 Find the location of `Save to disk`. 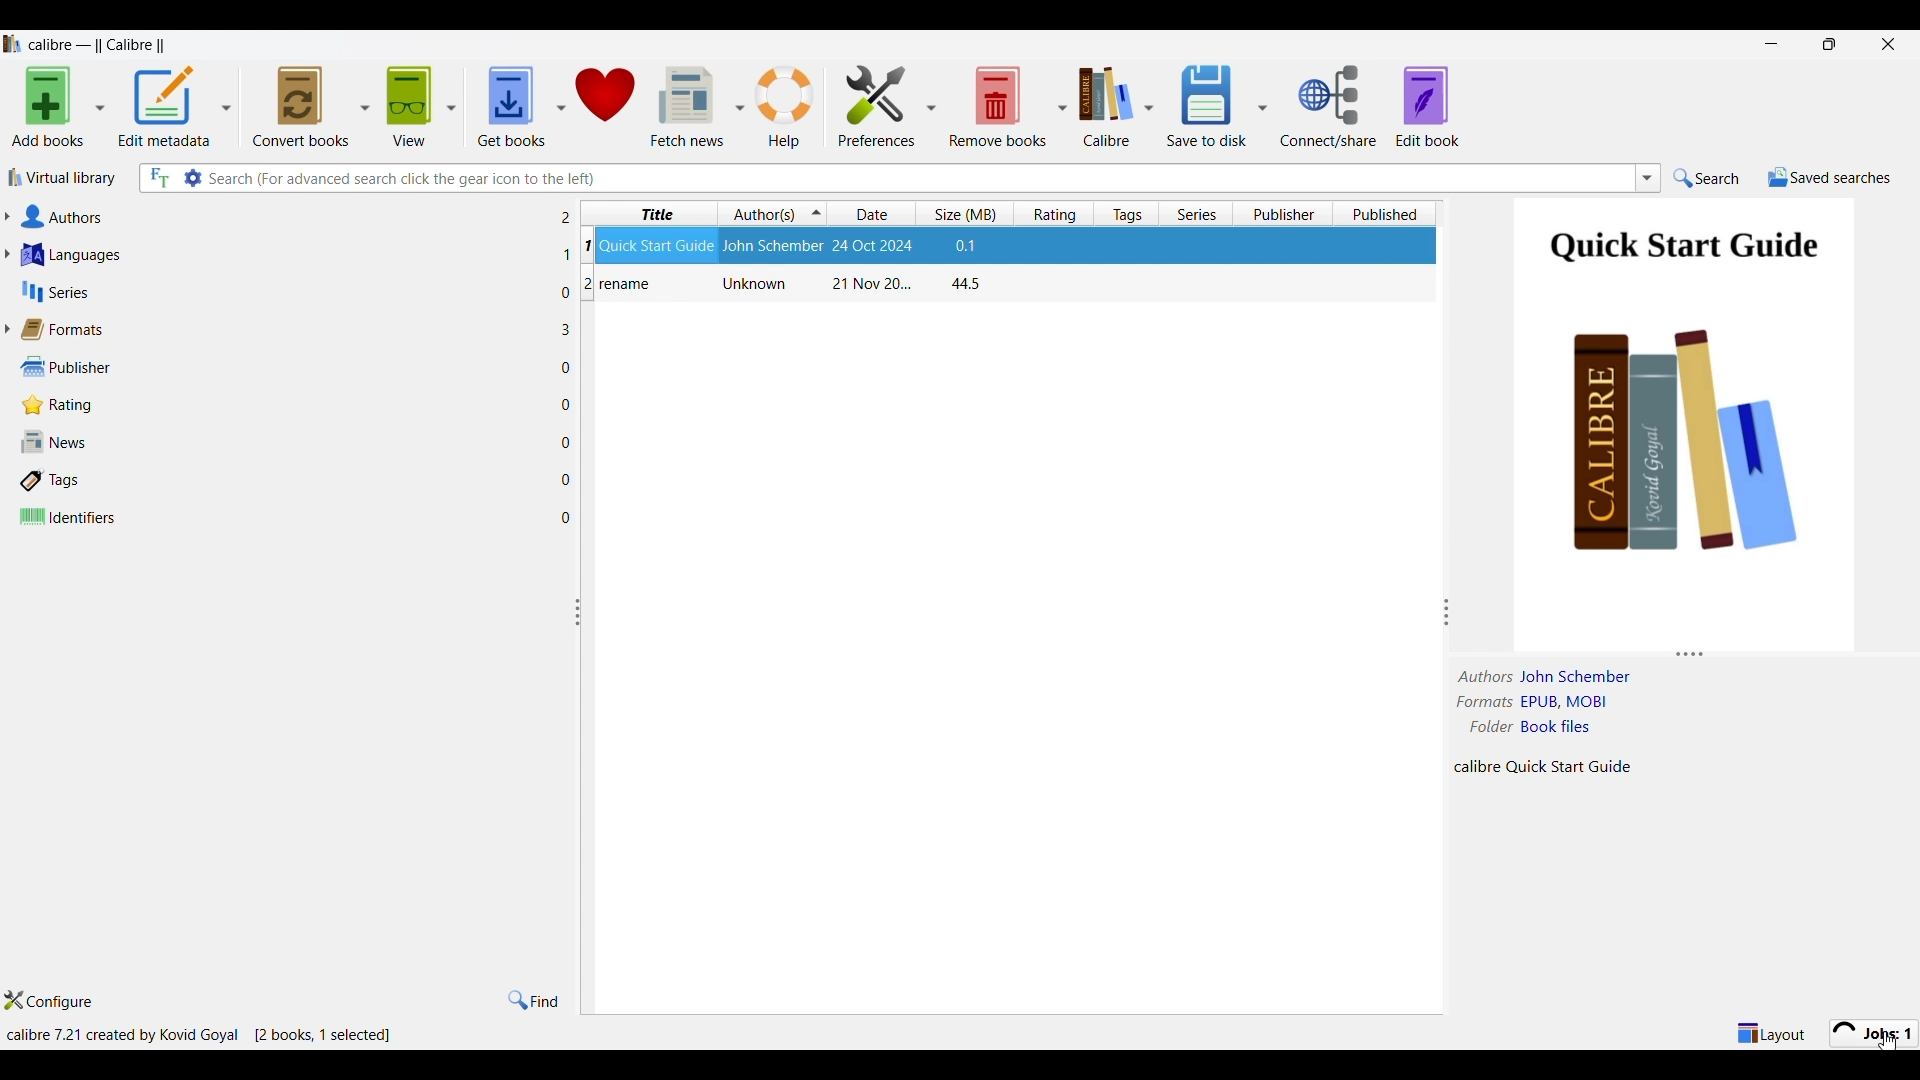

Save to disk is located at coordinates (1206, 105).